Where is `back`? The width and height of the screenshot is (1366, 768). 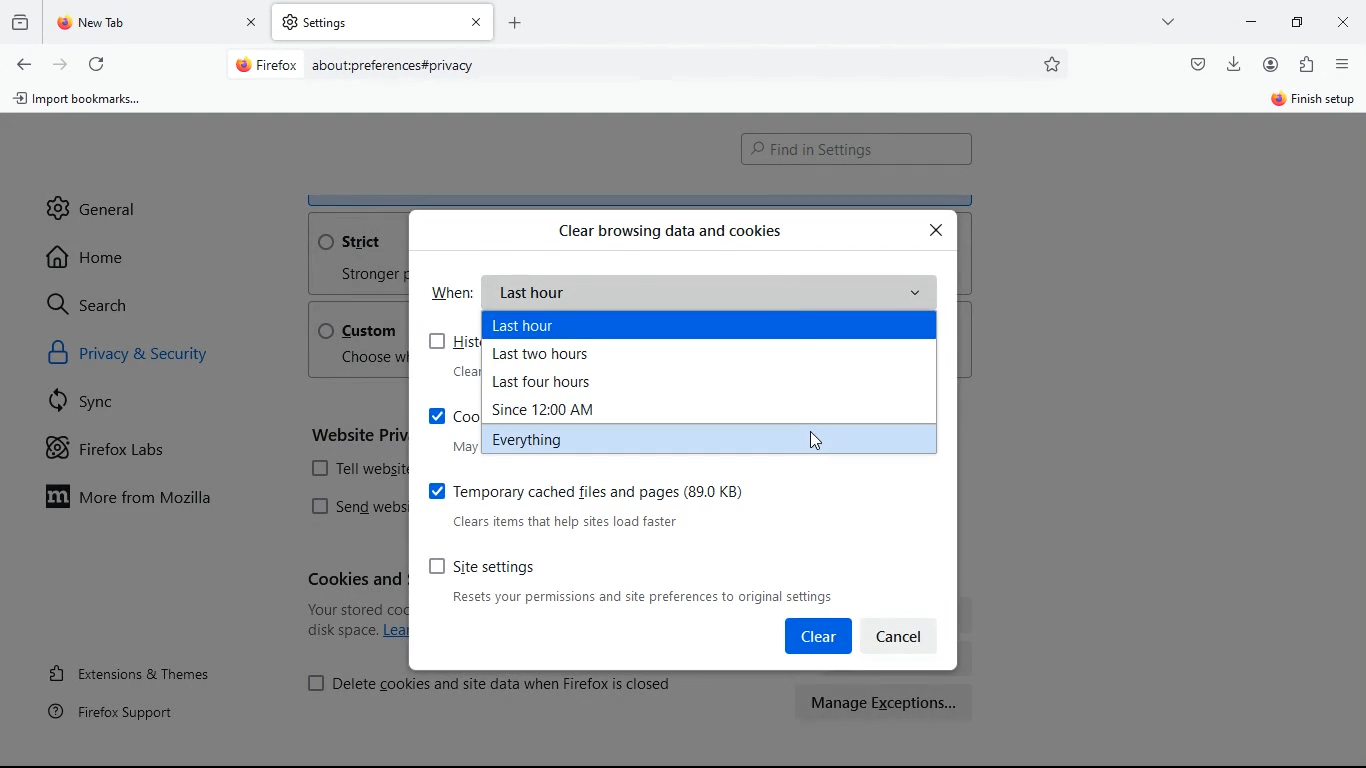
back is located at coordinates (22, 65).